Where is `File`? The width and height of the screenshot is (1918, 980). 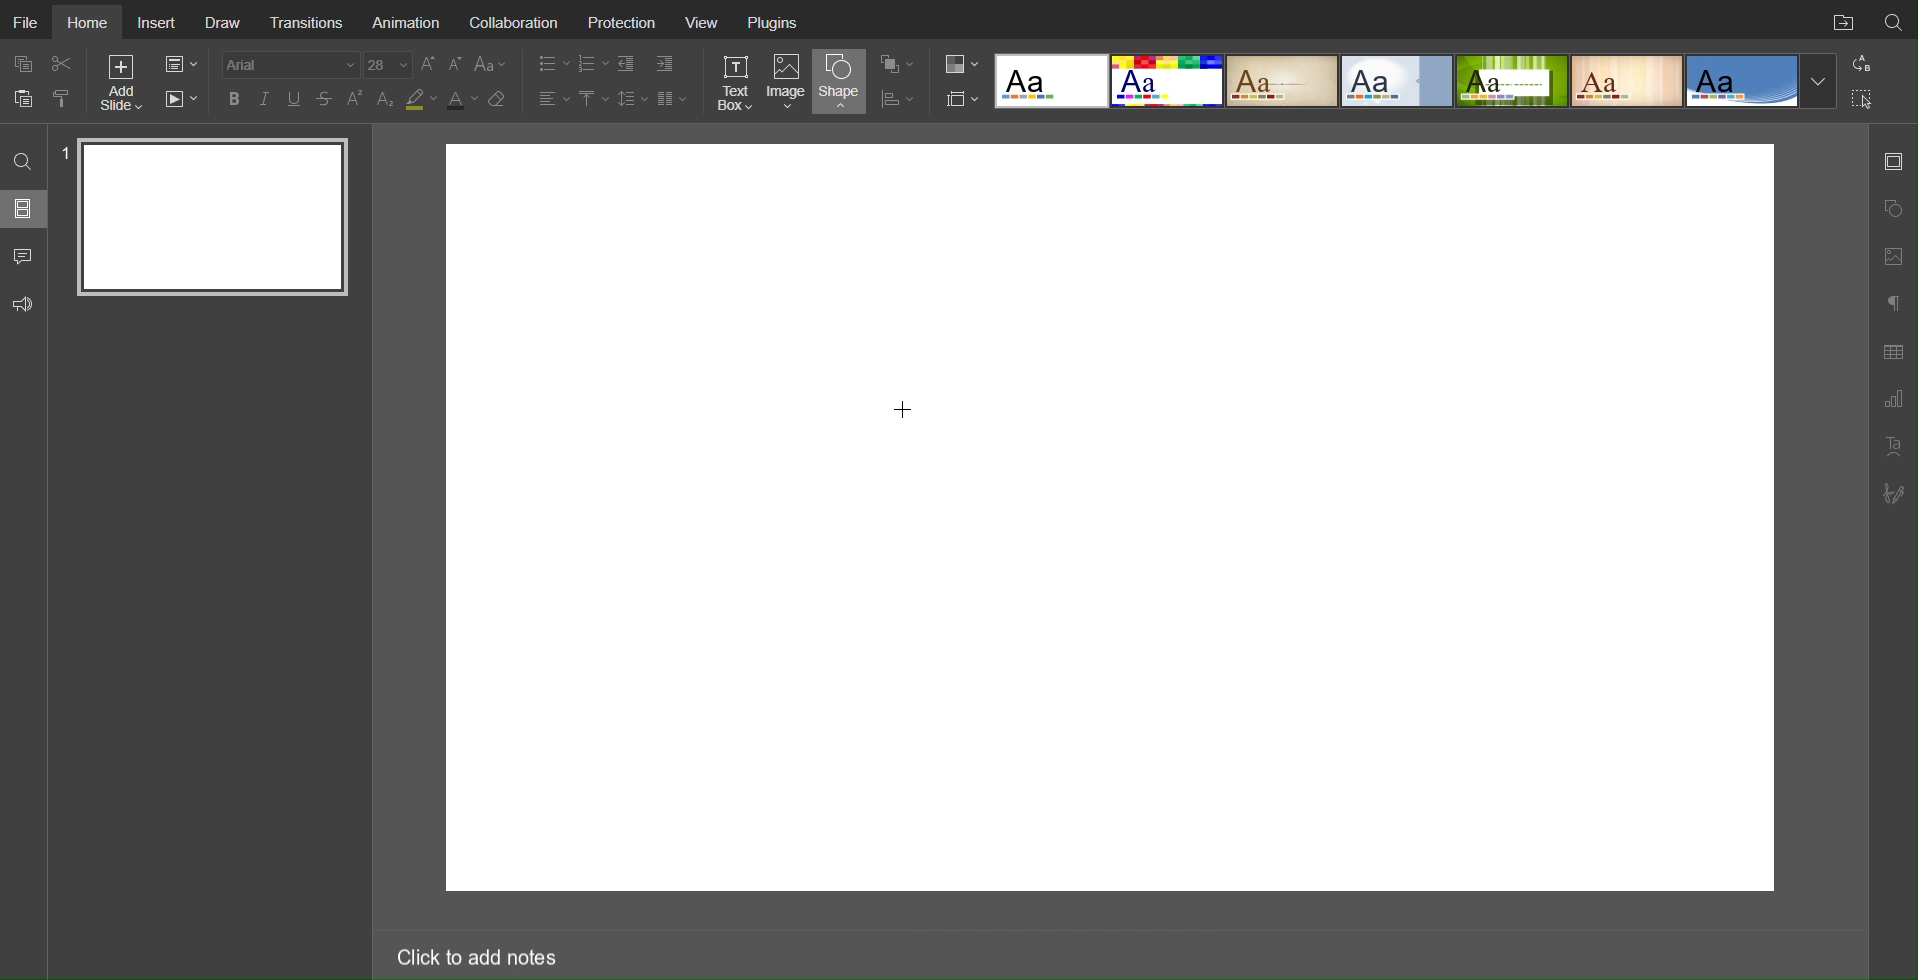
File is located at coordinates (29, 22).